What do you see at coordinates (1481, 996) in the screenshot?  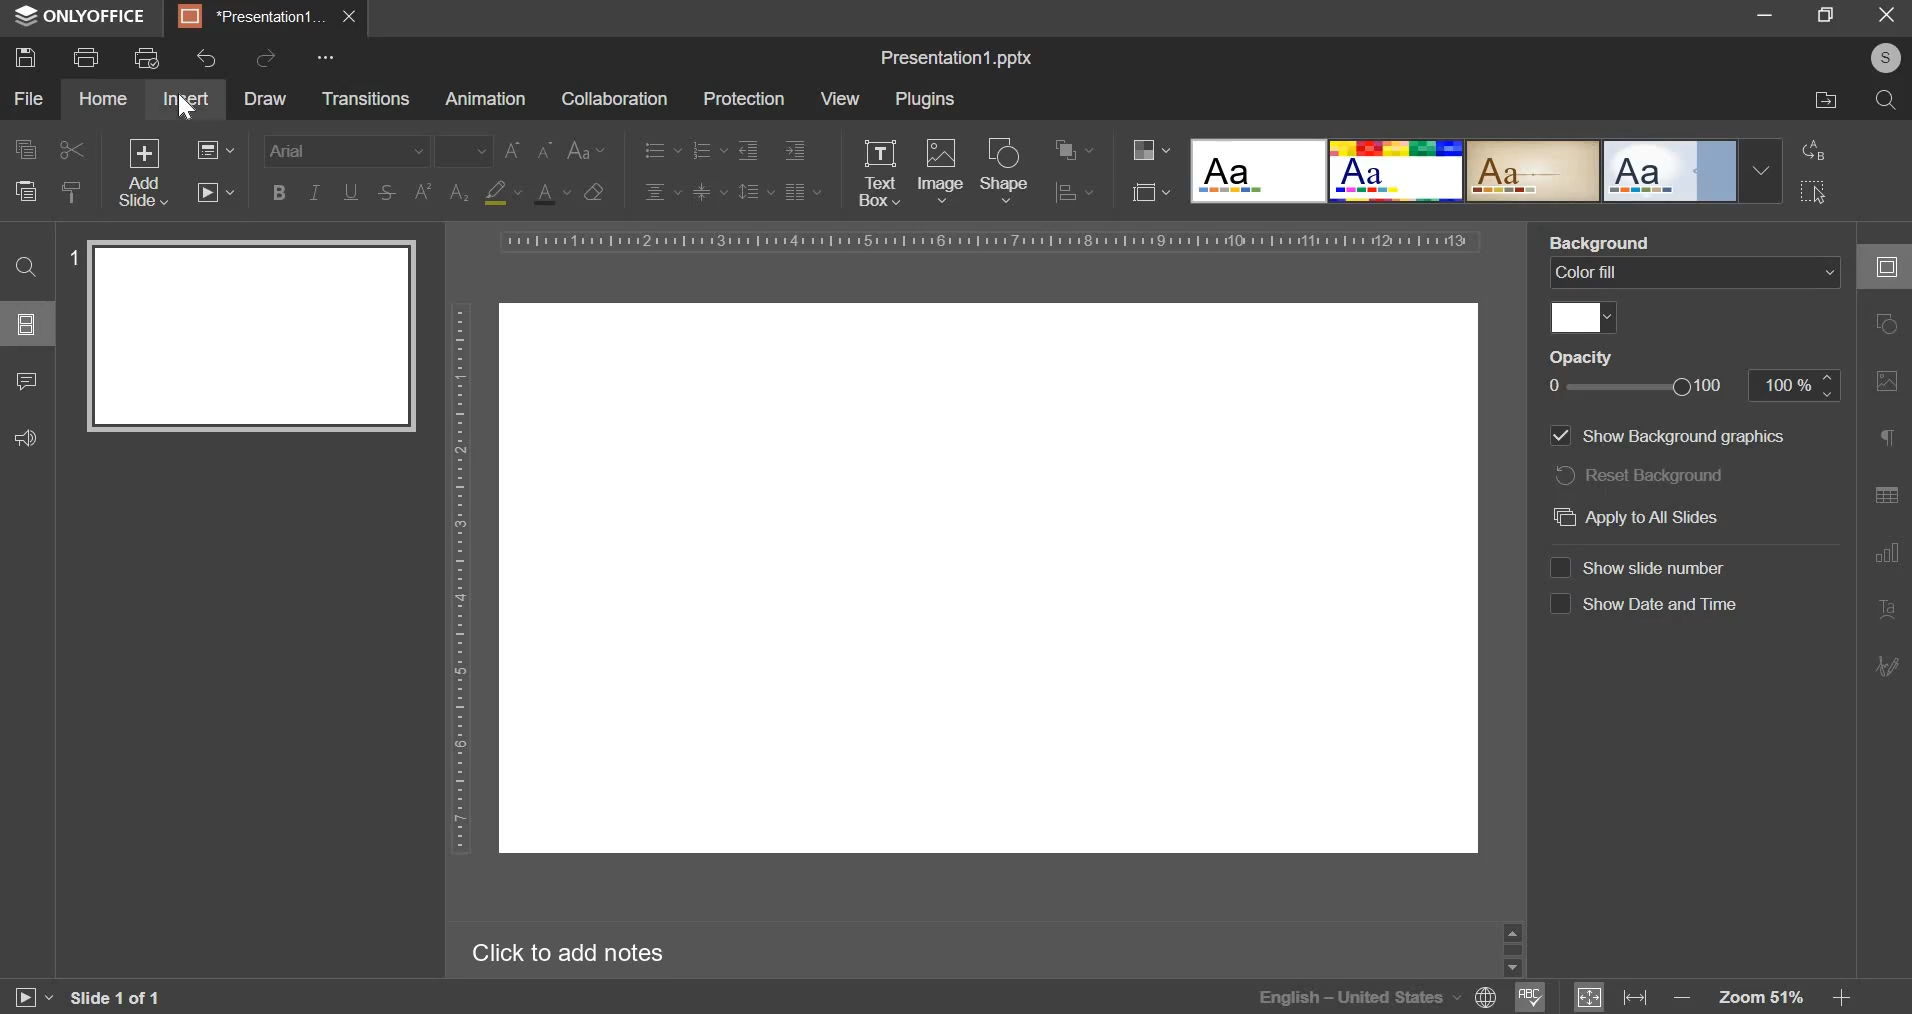 I see `language` at bounding box center [1481, 996].